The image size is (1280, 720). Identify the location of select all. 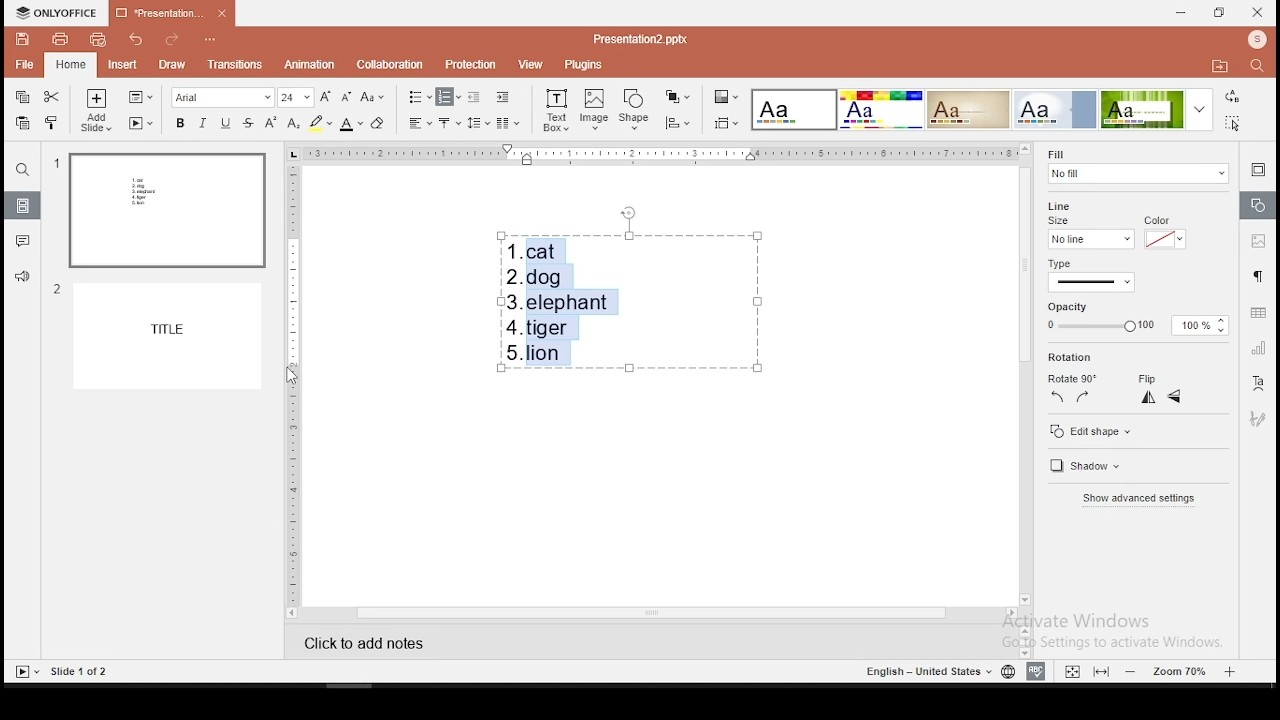
(1234, 125).